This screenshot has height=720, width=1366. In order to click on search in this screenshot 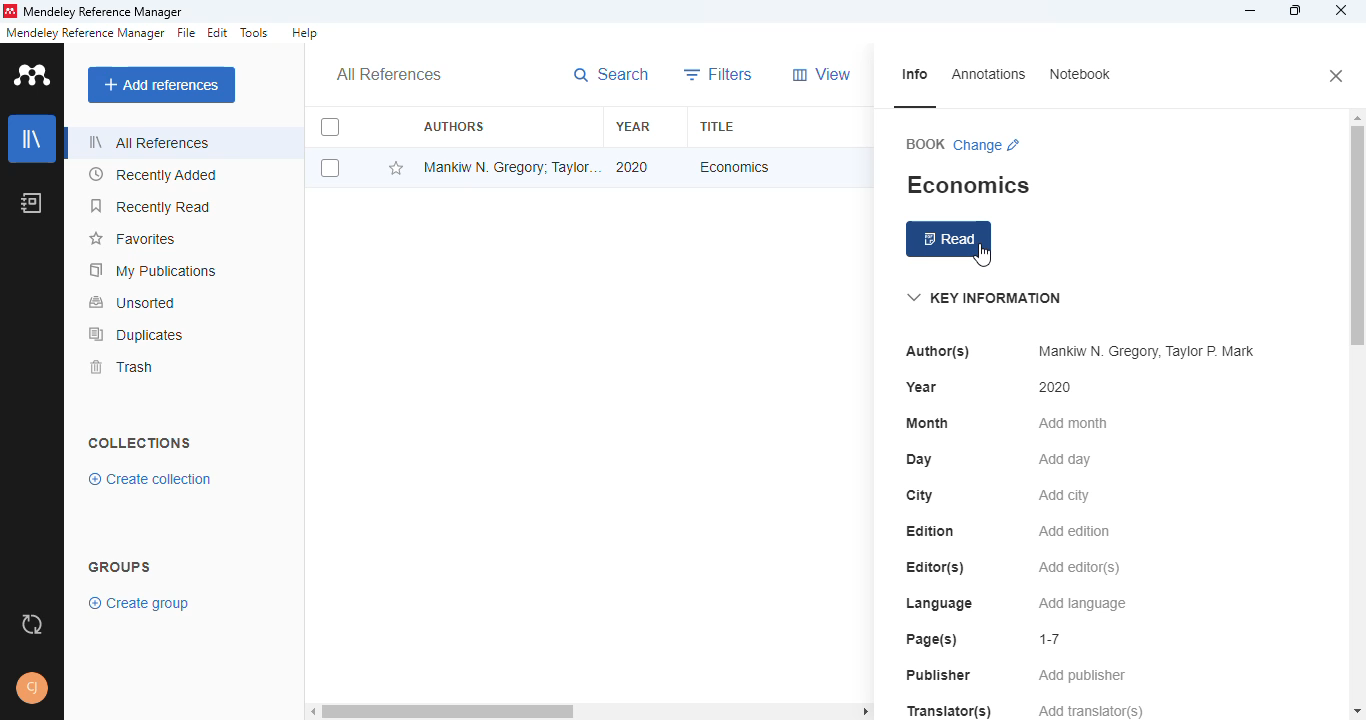, I will do `click(611, 74)`.